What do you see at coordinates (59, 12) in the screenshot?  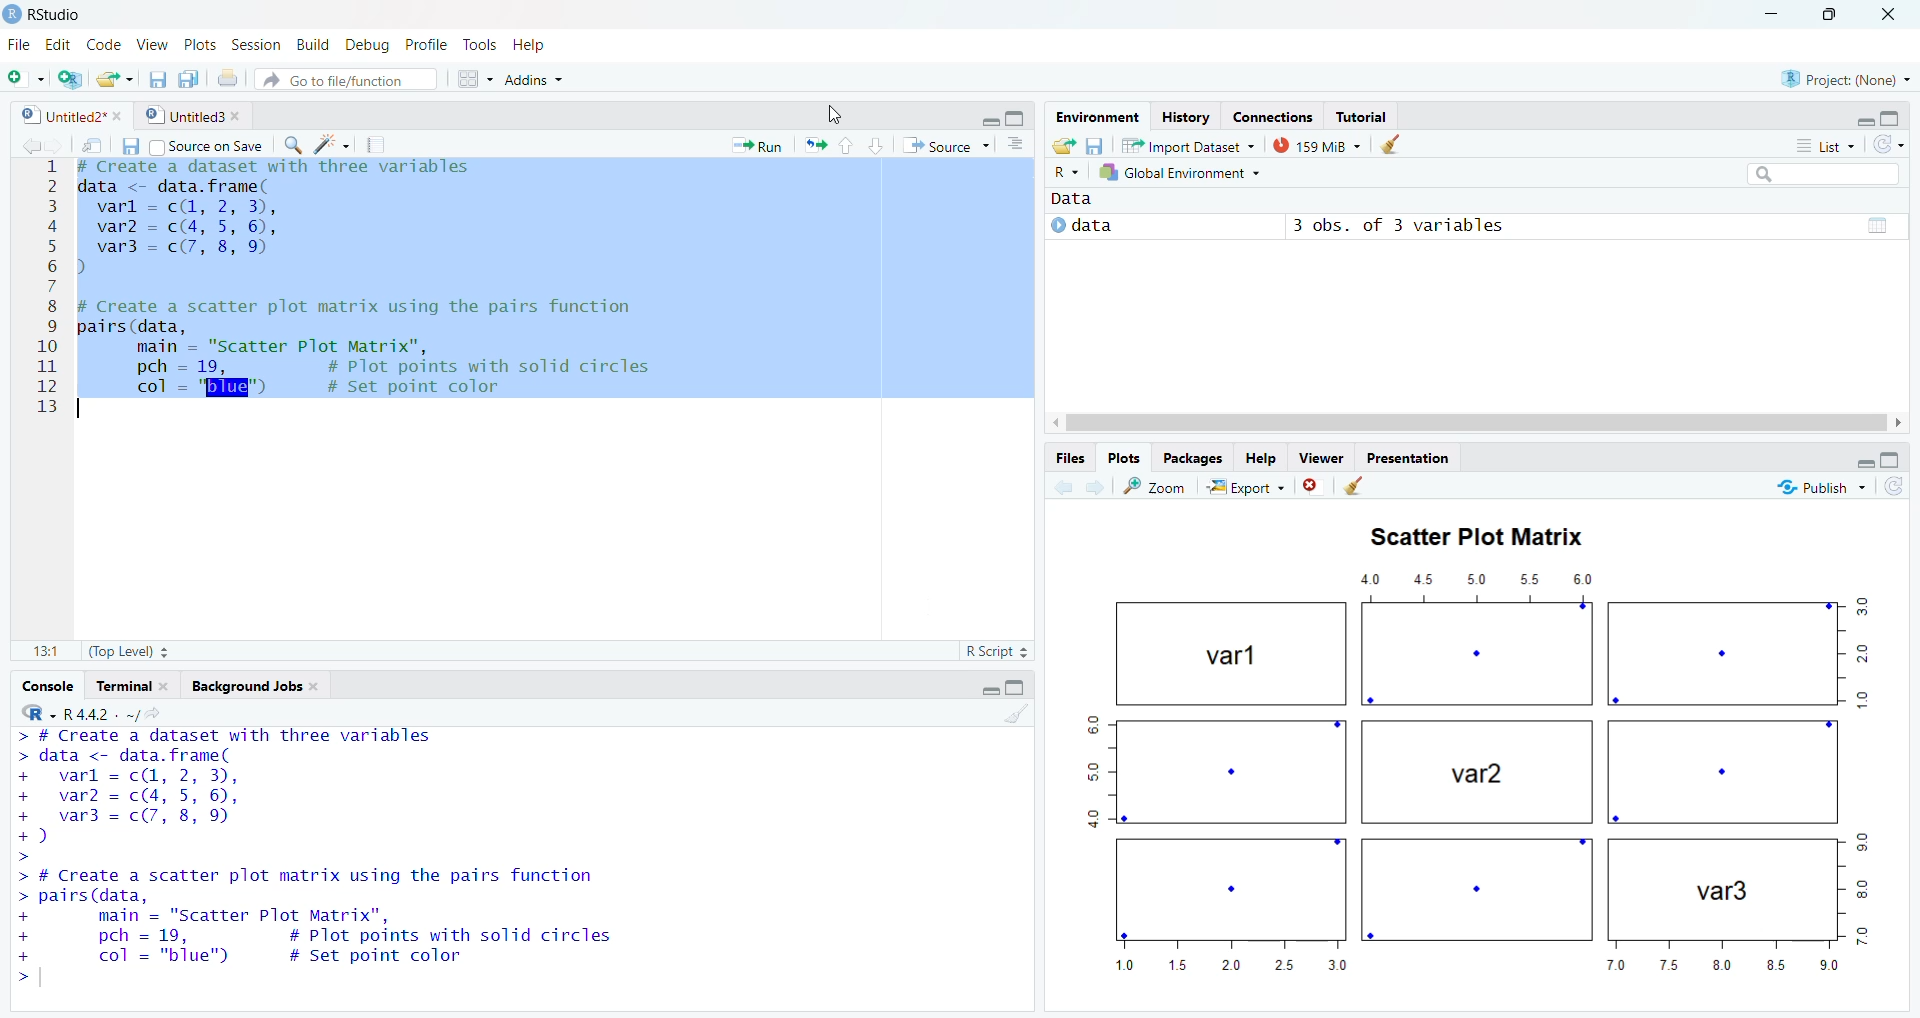 I see `Rstudio` at bounding box center [59, 12].